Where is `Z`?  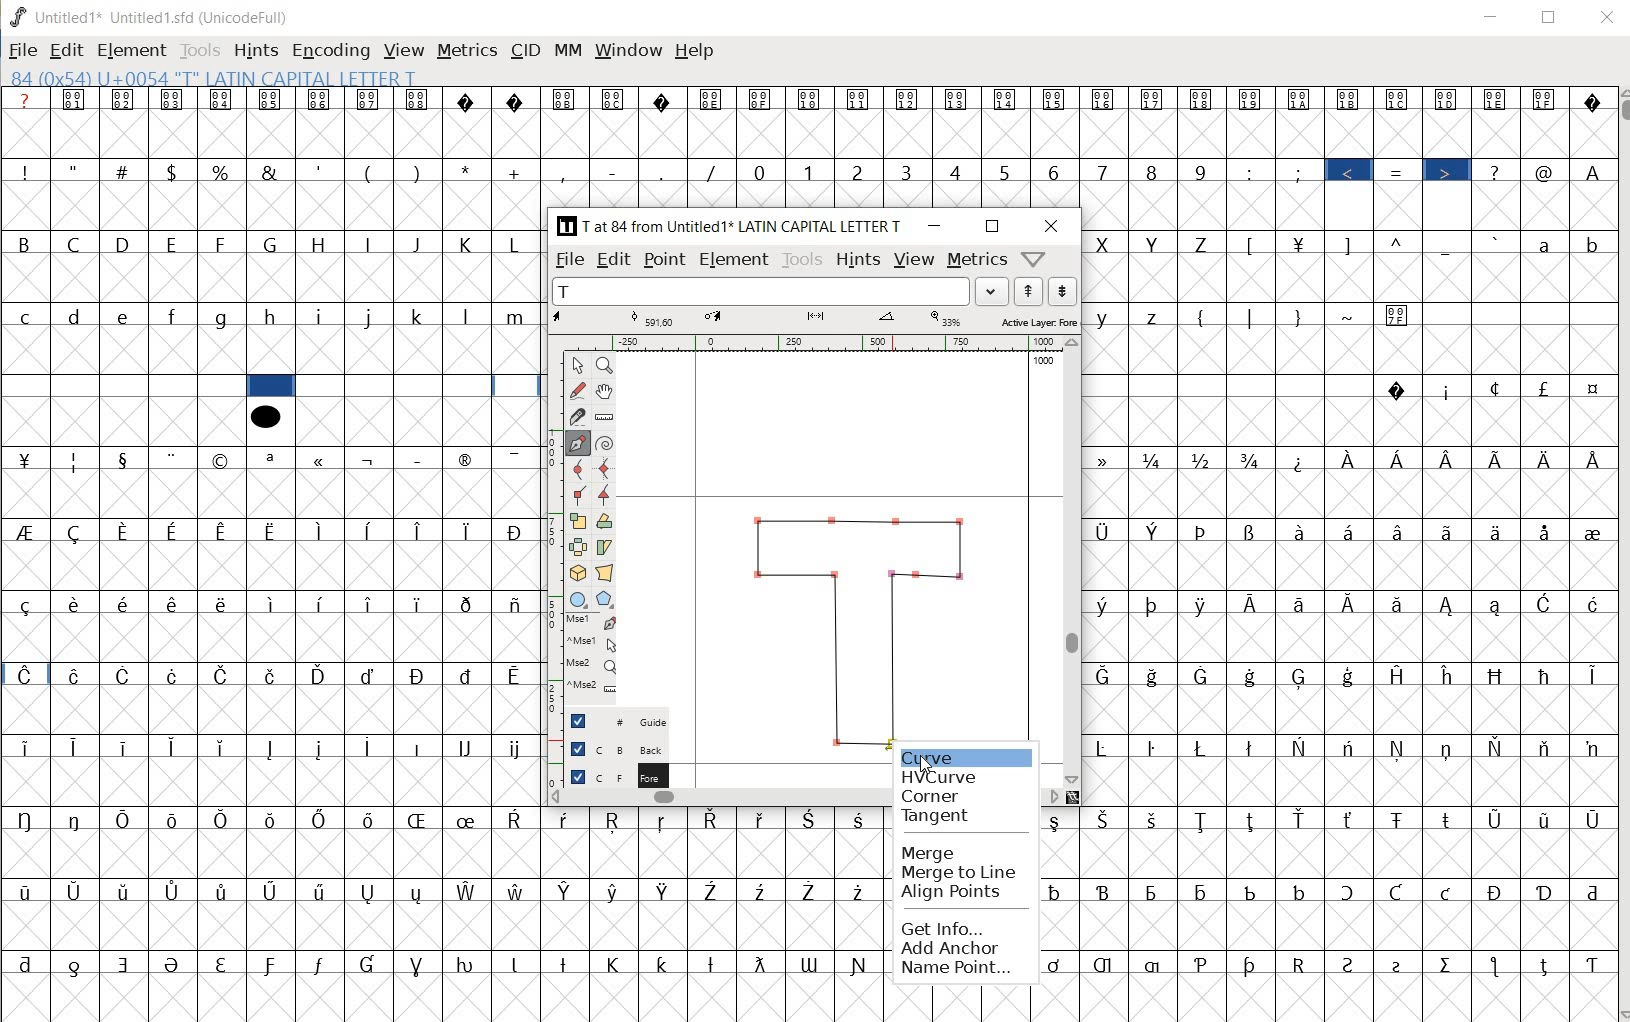
Z is located at coordinates (1205, 242).